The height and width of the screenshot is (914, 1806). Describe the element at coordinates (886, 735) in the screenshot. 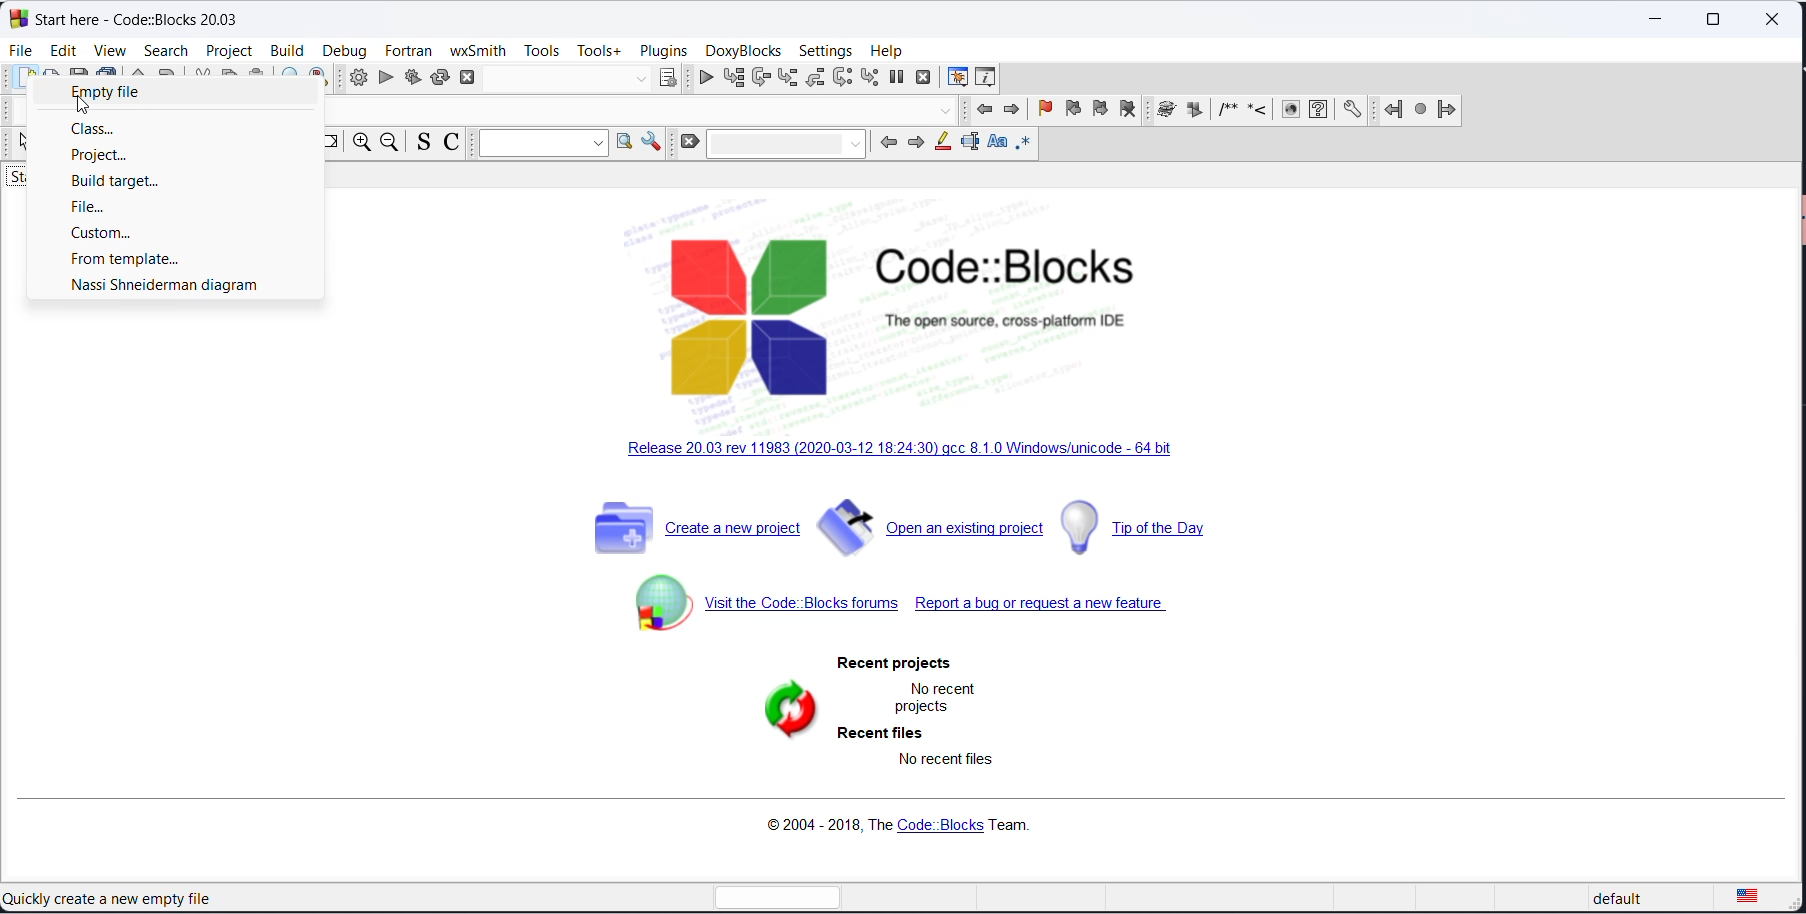

I see `recent files` at that location.